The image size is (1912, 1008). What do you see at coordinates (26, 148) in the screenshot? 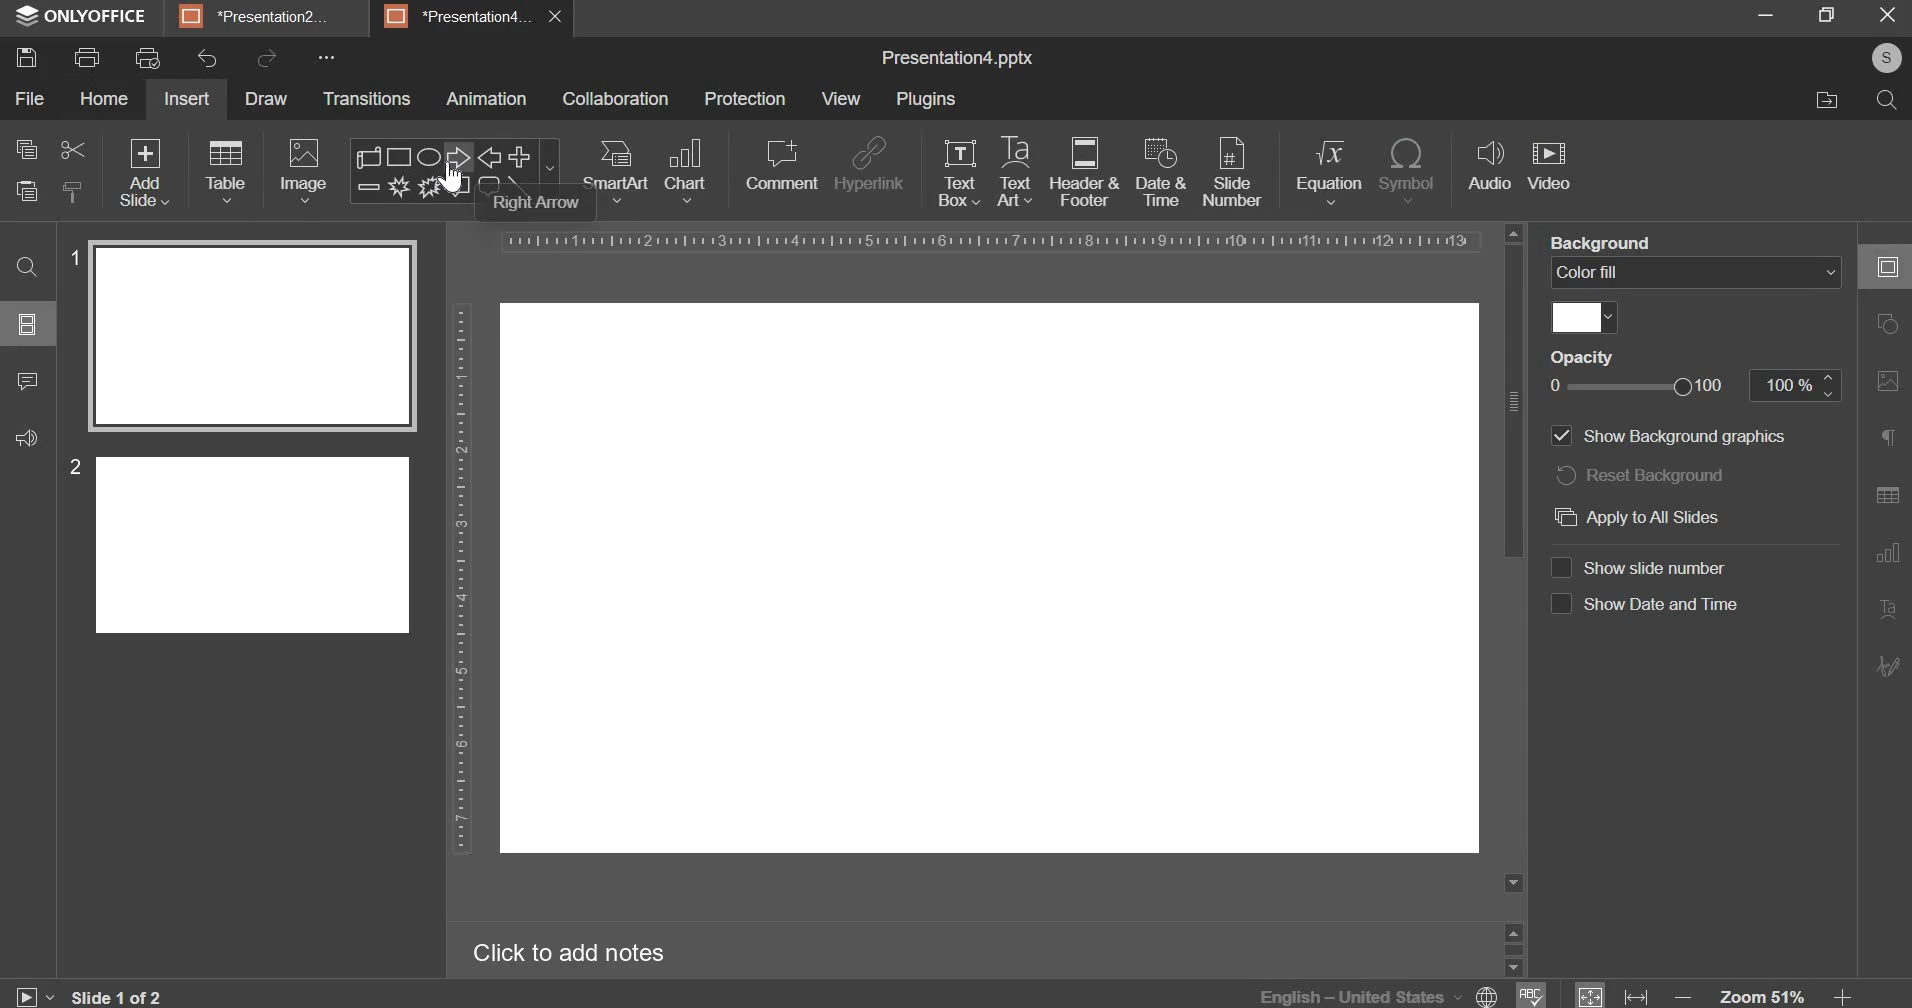
I see `copy` at bounding box center [26, 148].